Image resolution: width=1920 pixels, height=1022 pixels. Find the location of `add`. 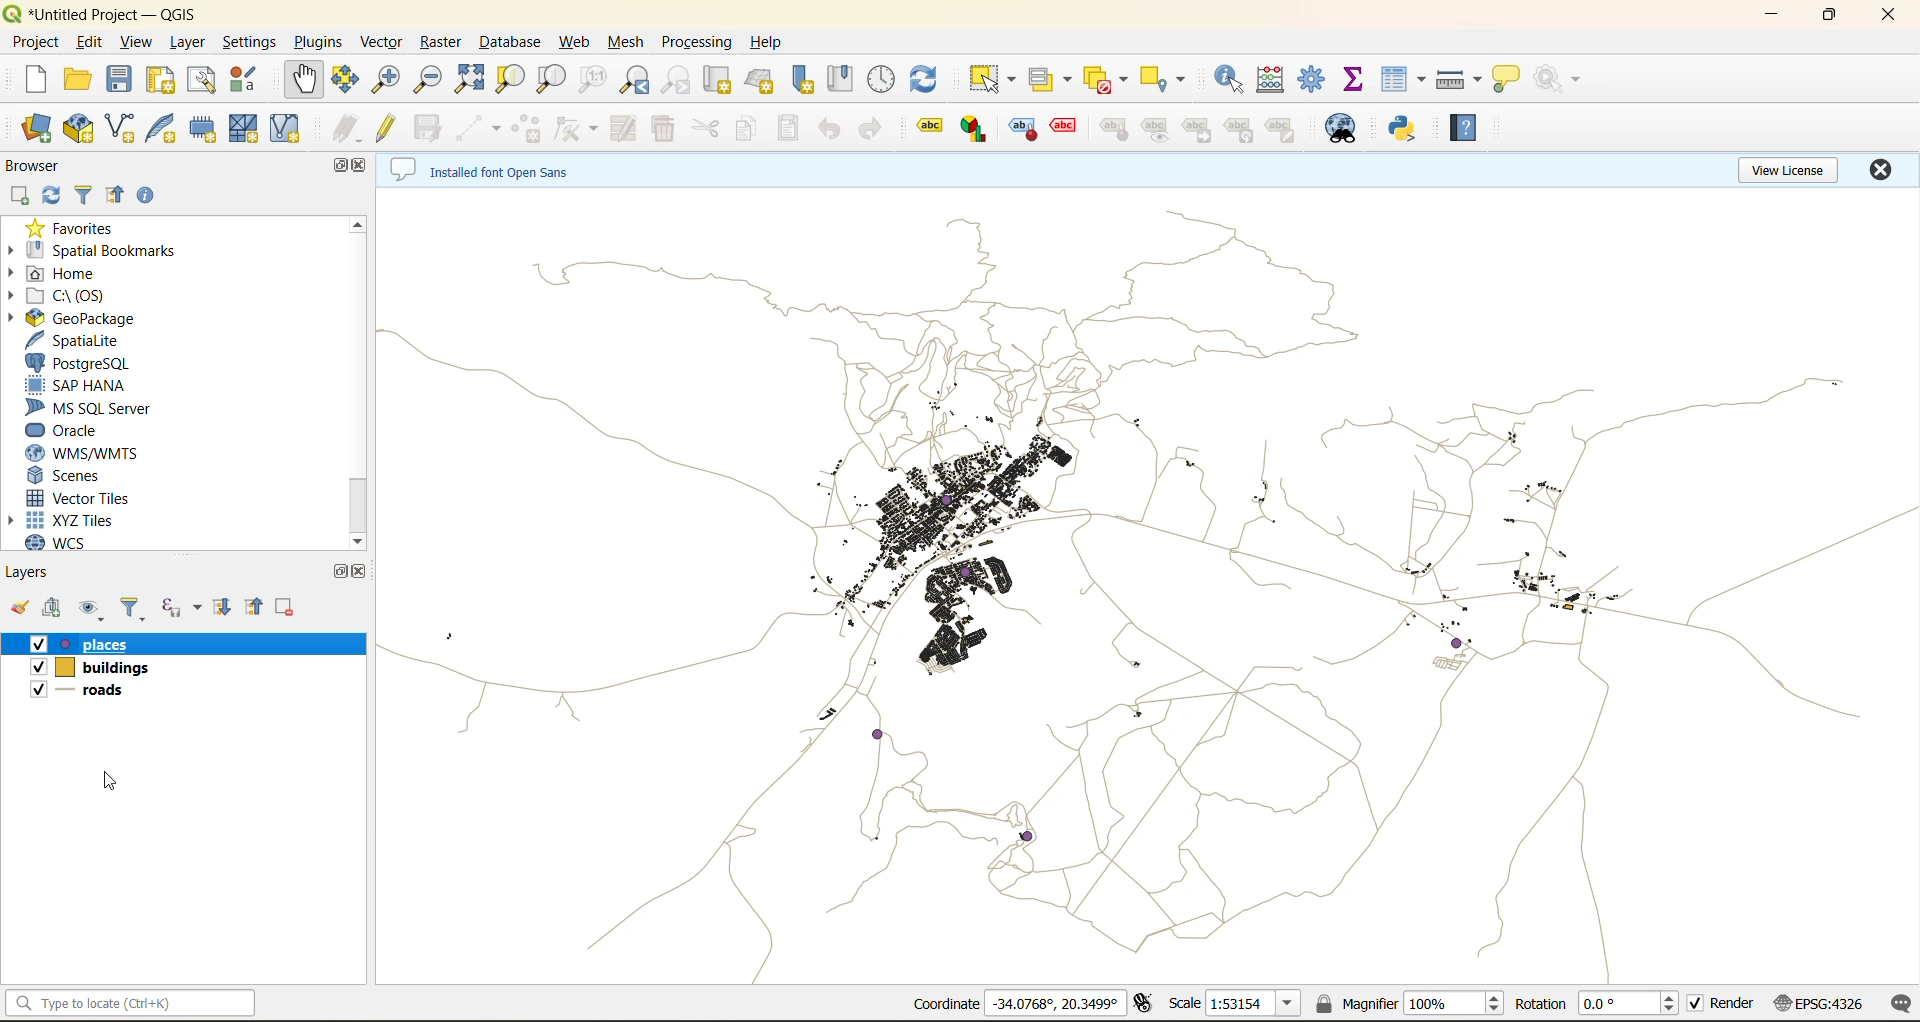

add is located at coordinates (55, 609).